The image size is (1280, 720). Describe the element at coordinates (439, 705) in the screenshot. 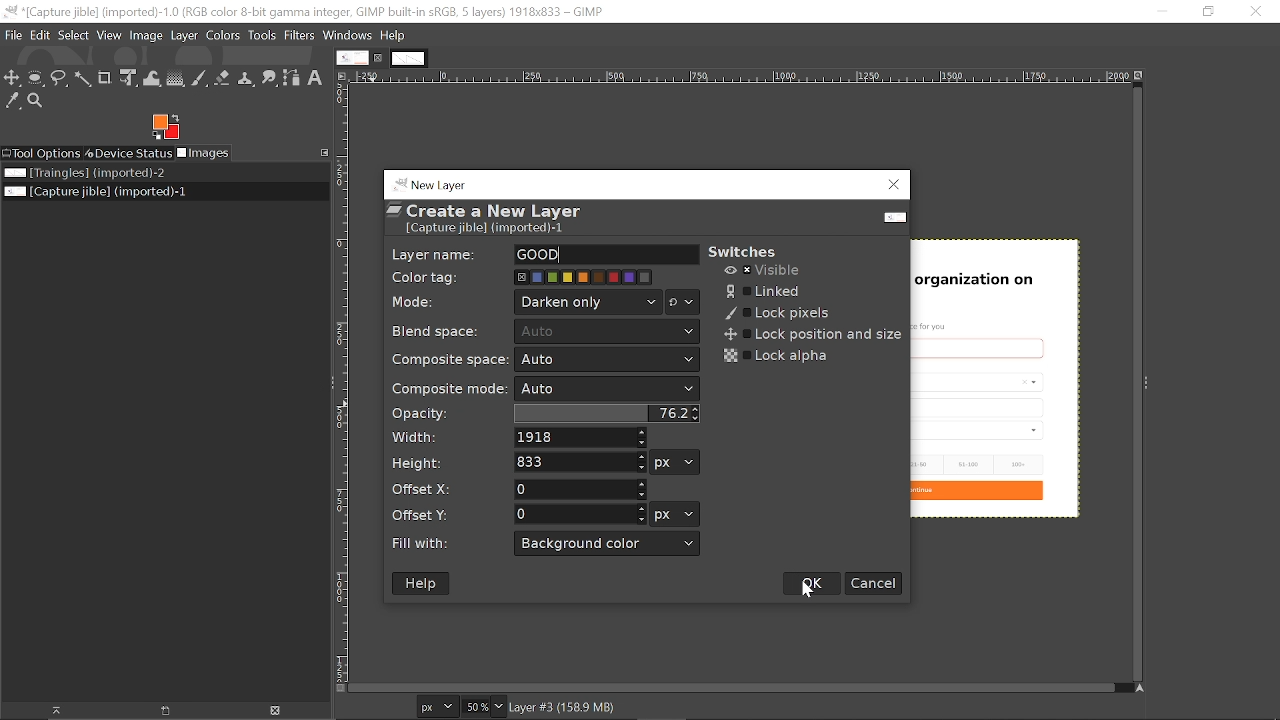

I see `Current image units` at that location.